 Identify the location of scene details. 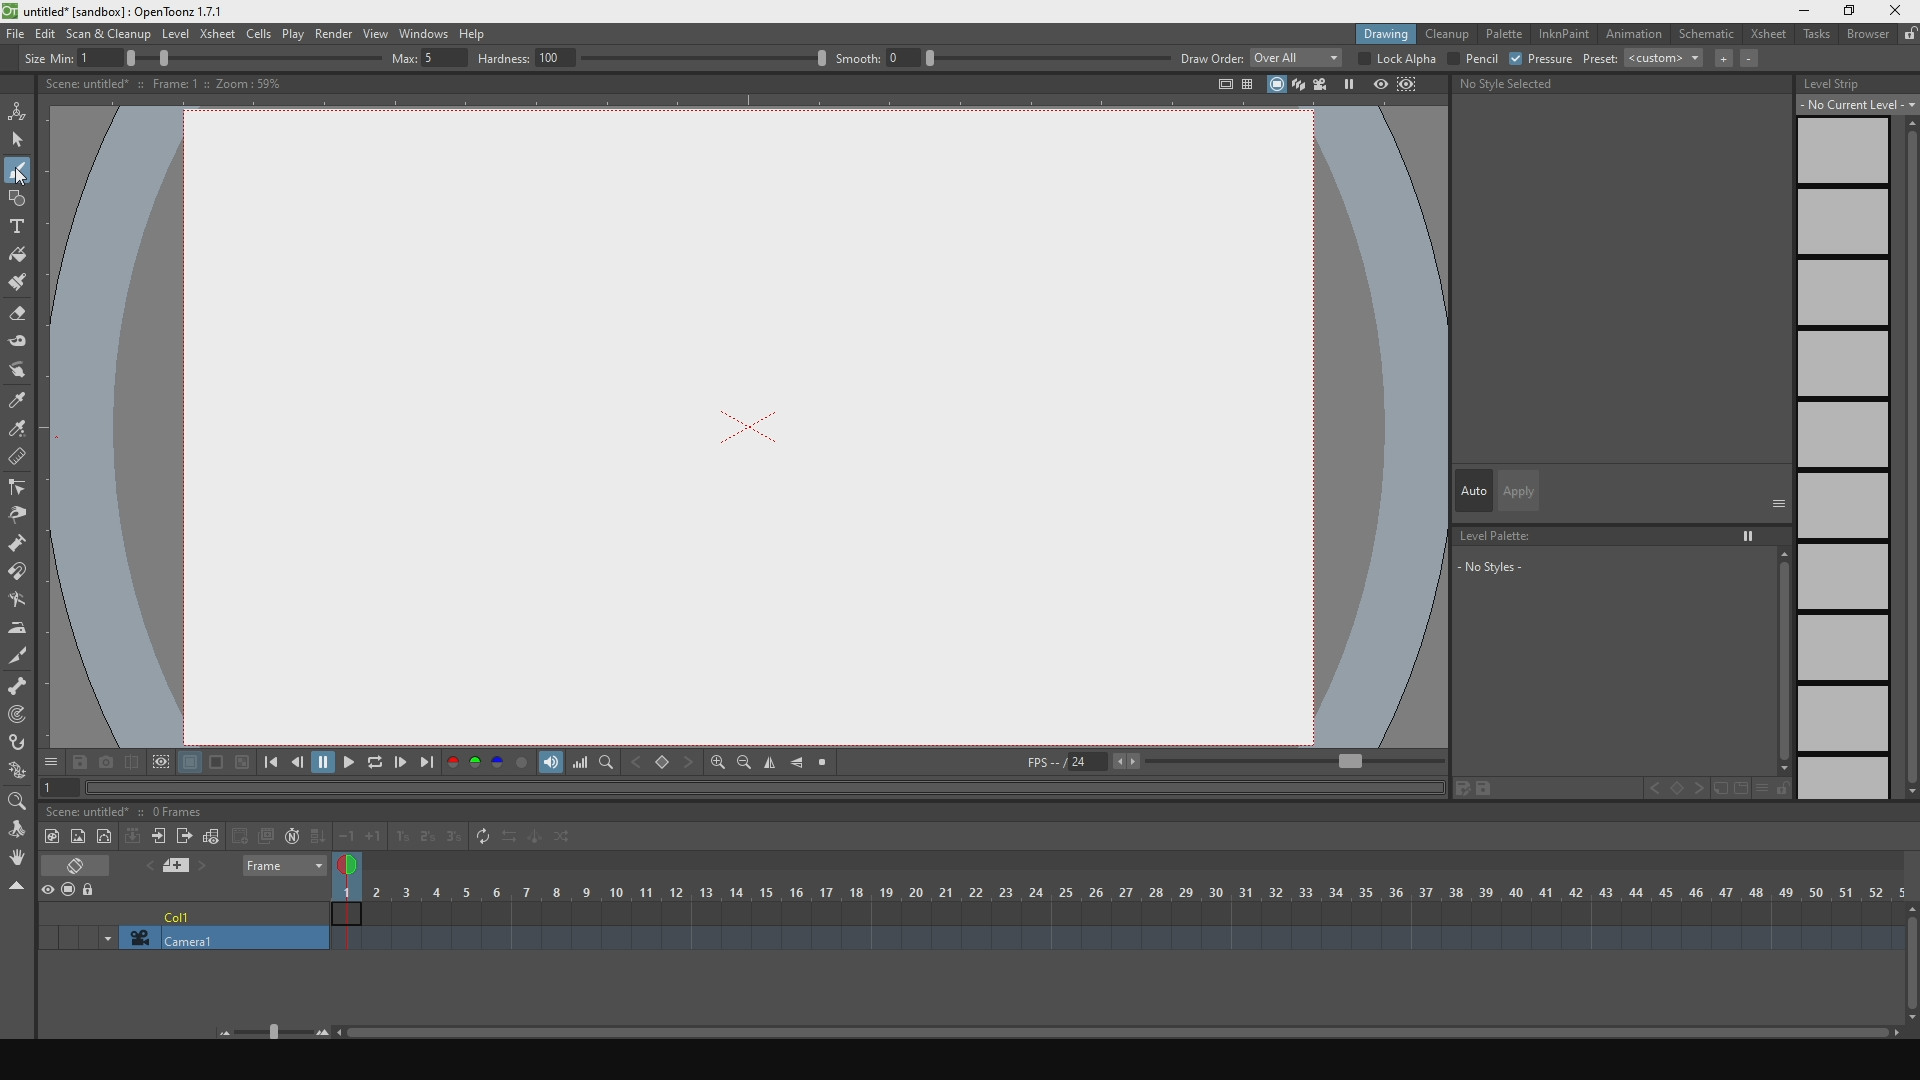
(176, 85).